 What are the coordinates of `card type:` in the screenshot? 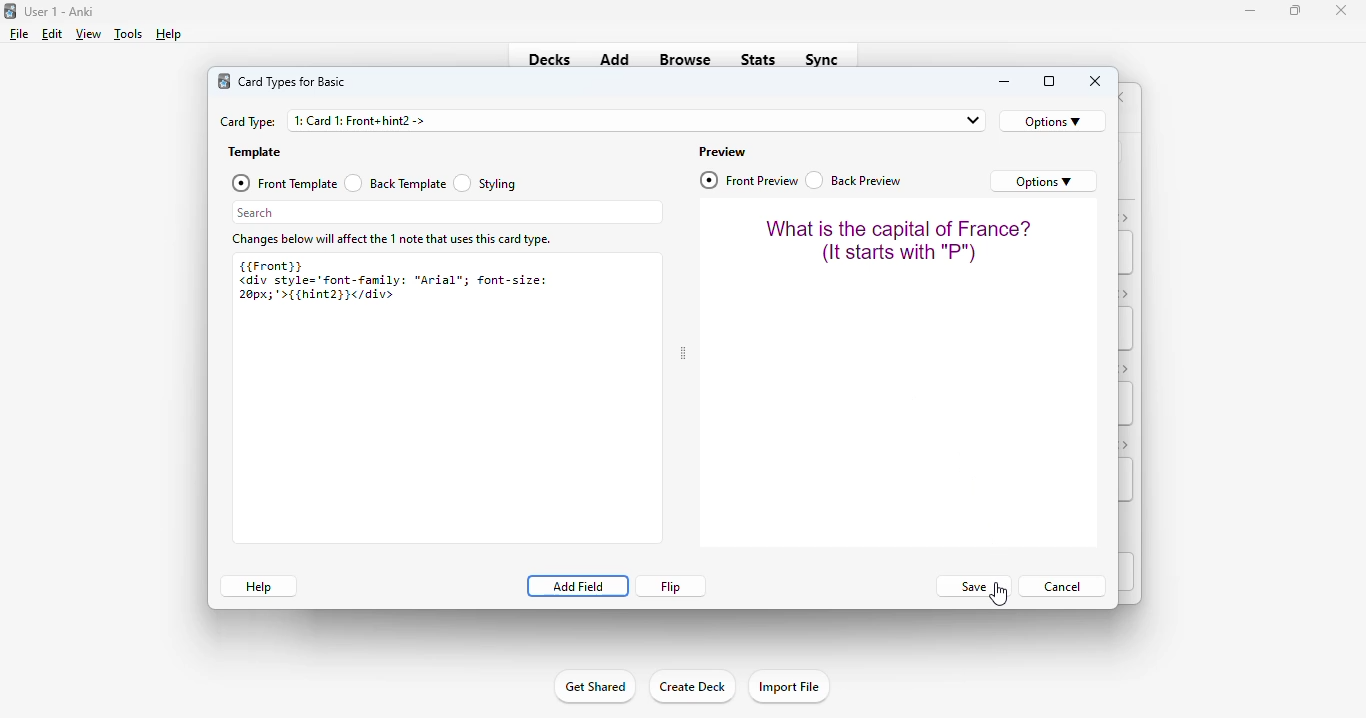 It's located at (248, 122).